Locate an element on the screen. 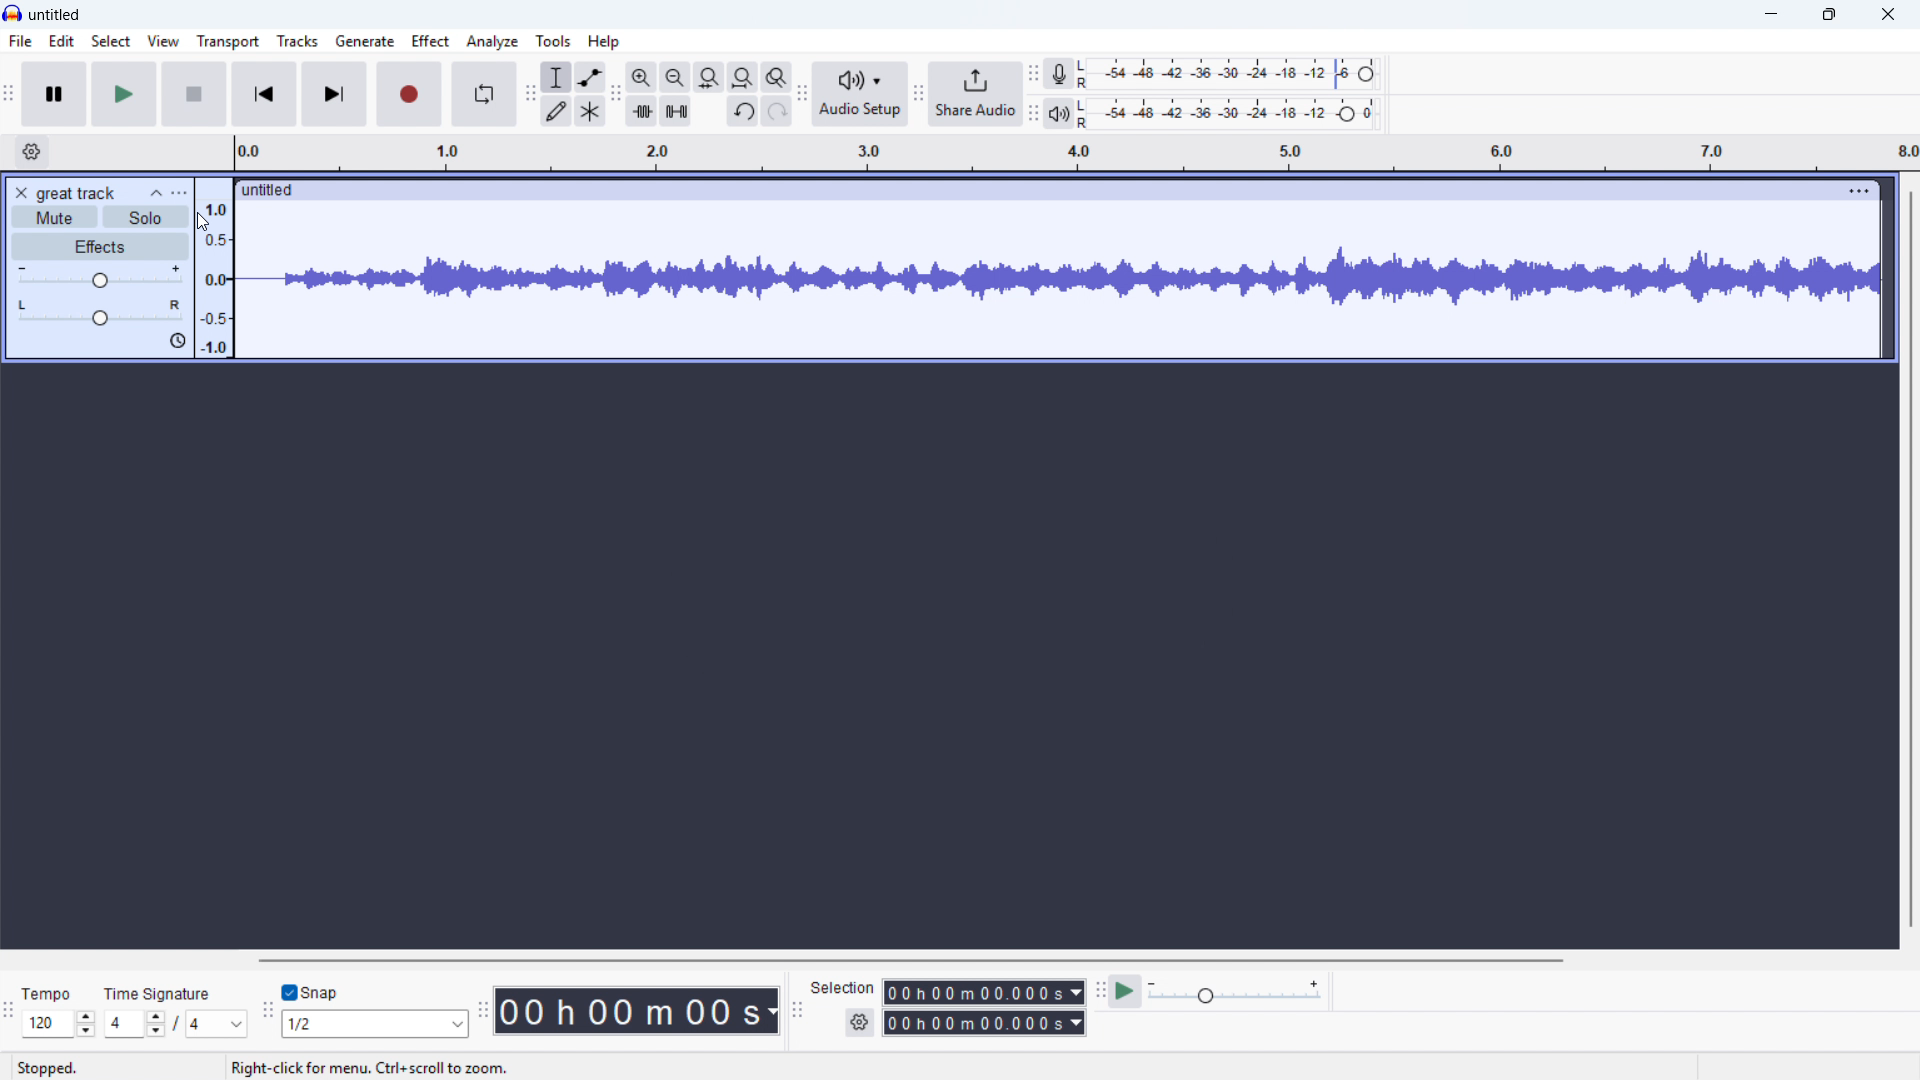 This screenshot has width=1920, height=1080. Tempo is located at coordinates (52, 994).